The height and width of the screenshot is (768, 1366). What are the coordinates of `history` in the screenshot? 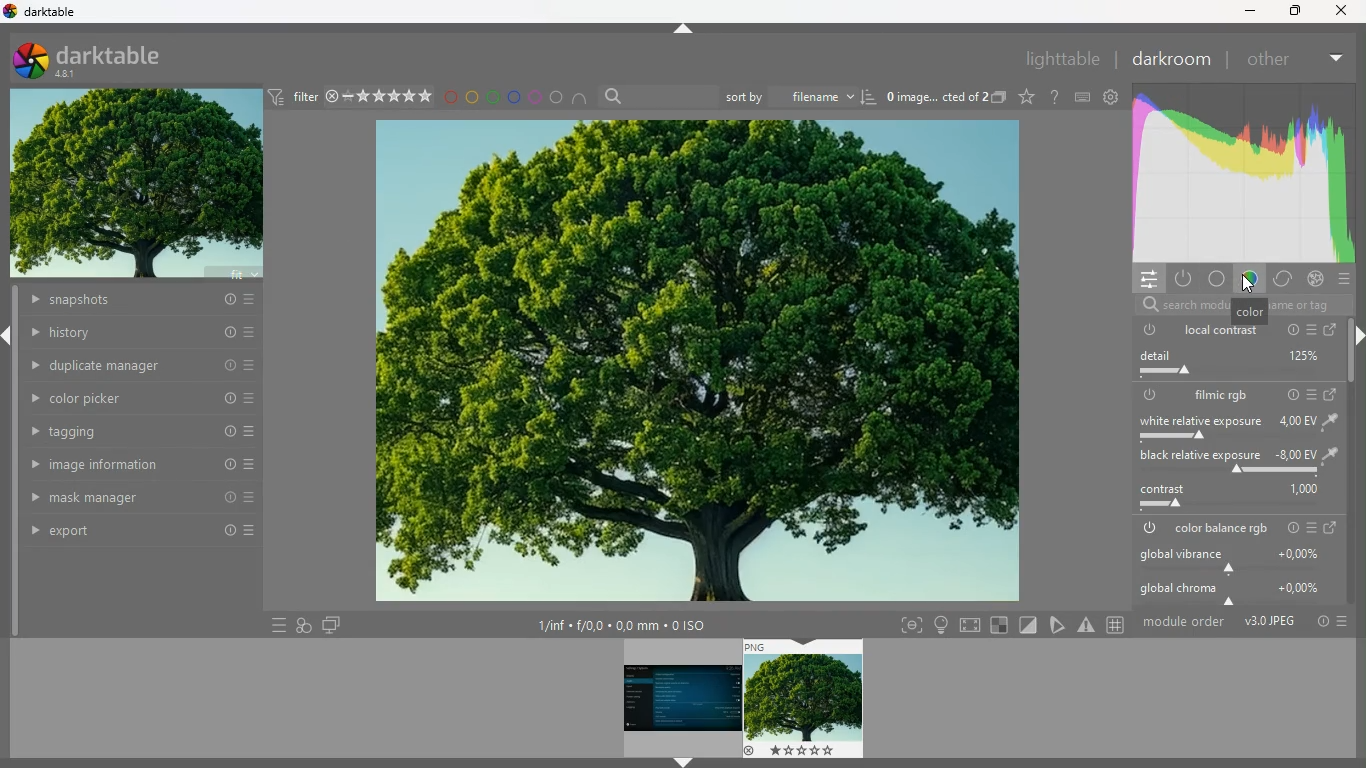 It's located at (143, 333).